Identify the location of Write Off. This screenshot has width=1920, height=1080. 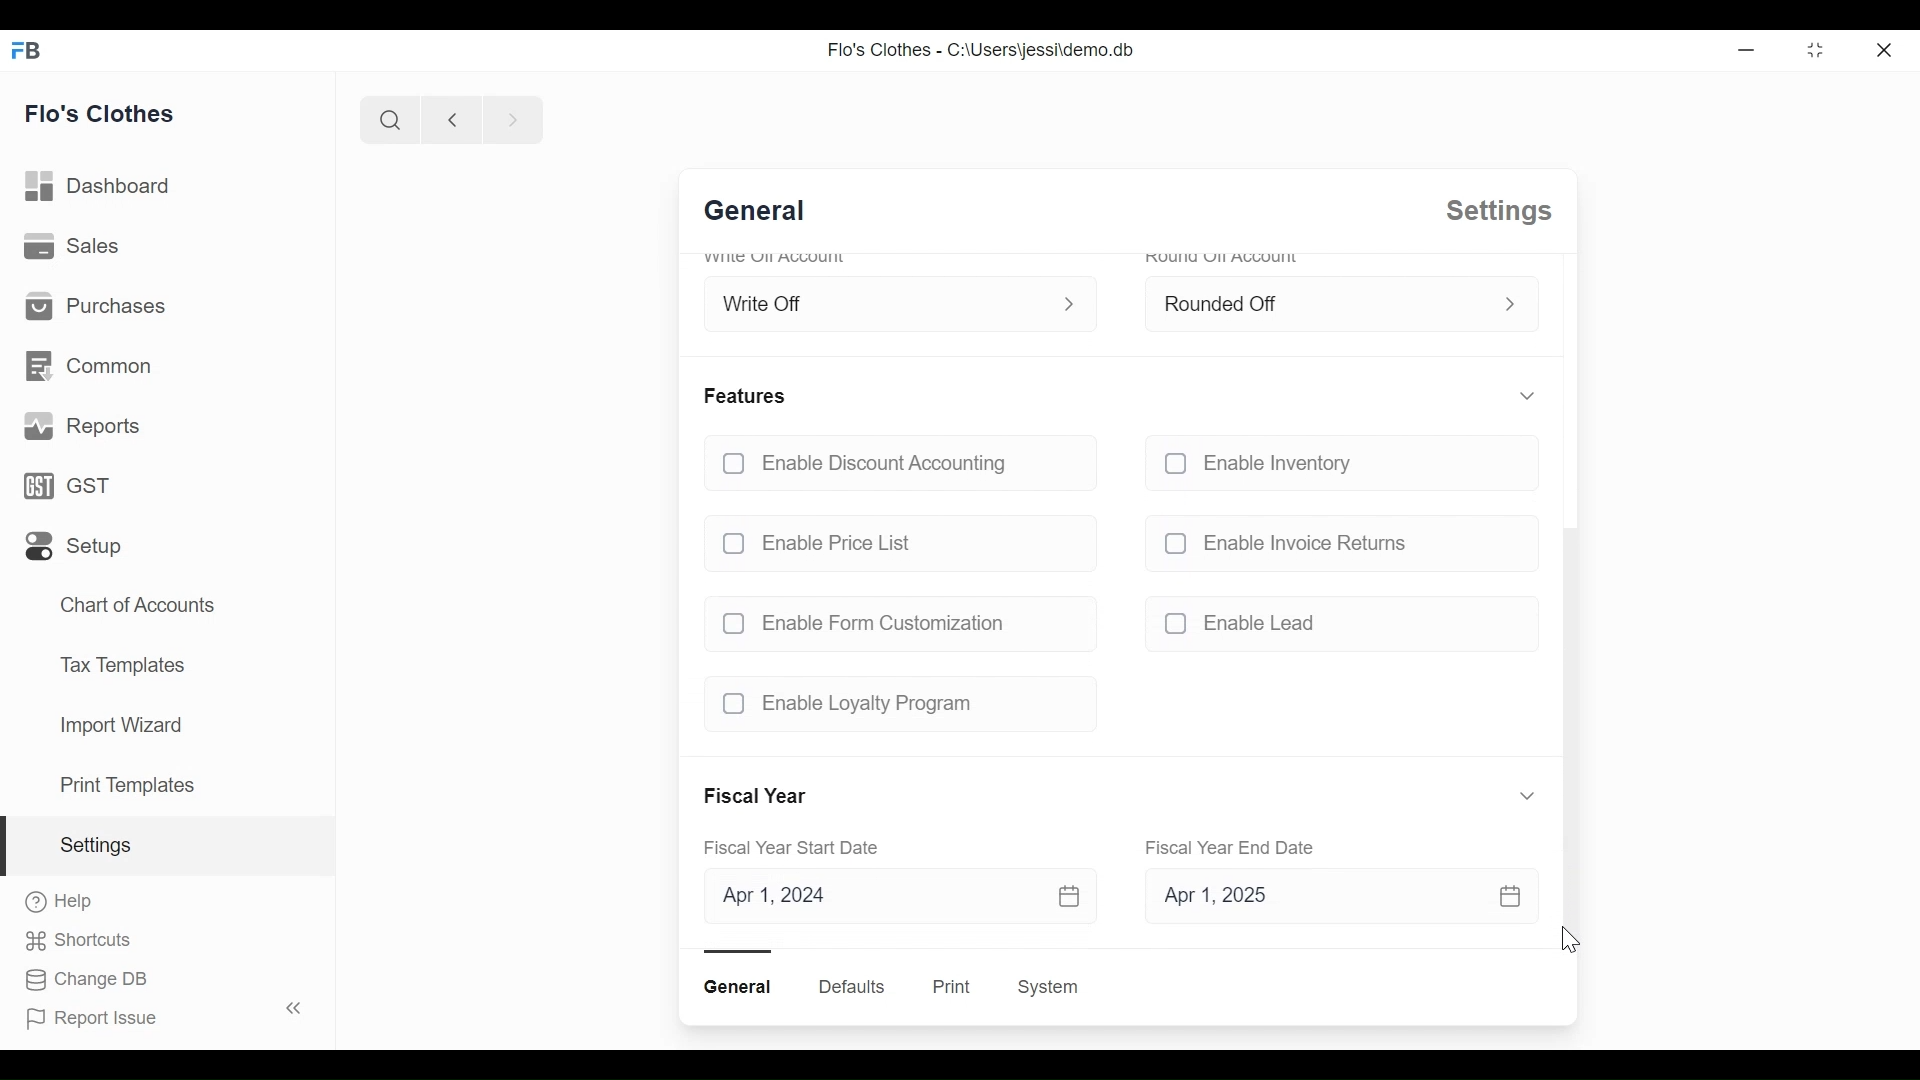
(879, 299).